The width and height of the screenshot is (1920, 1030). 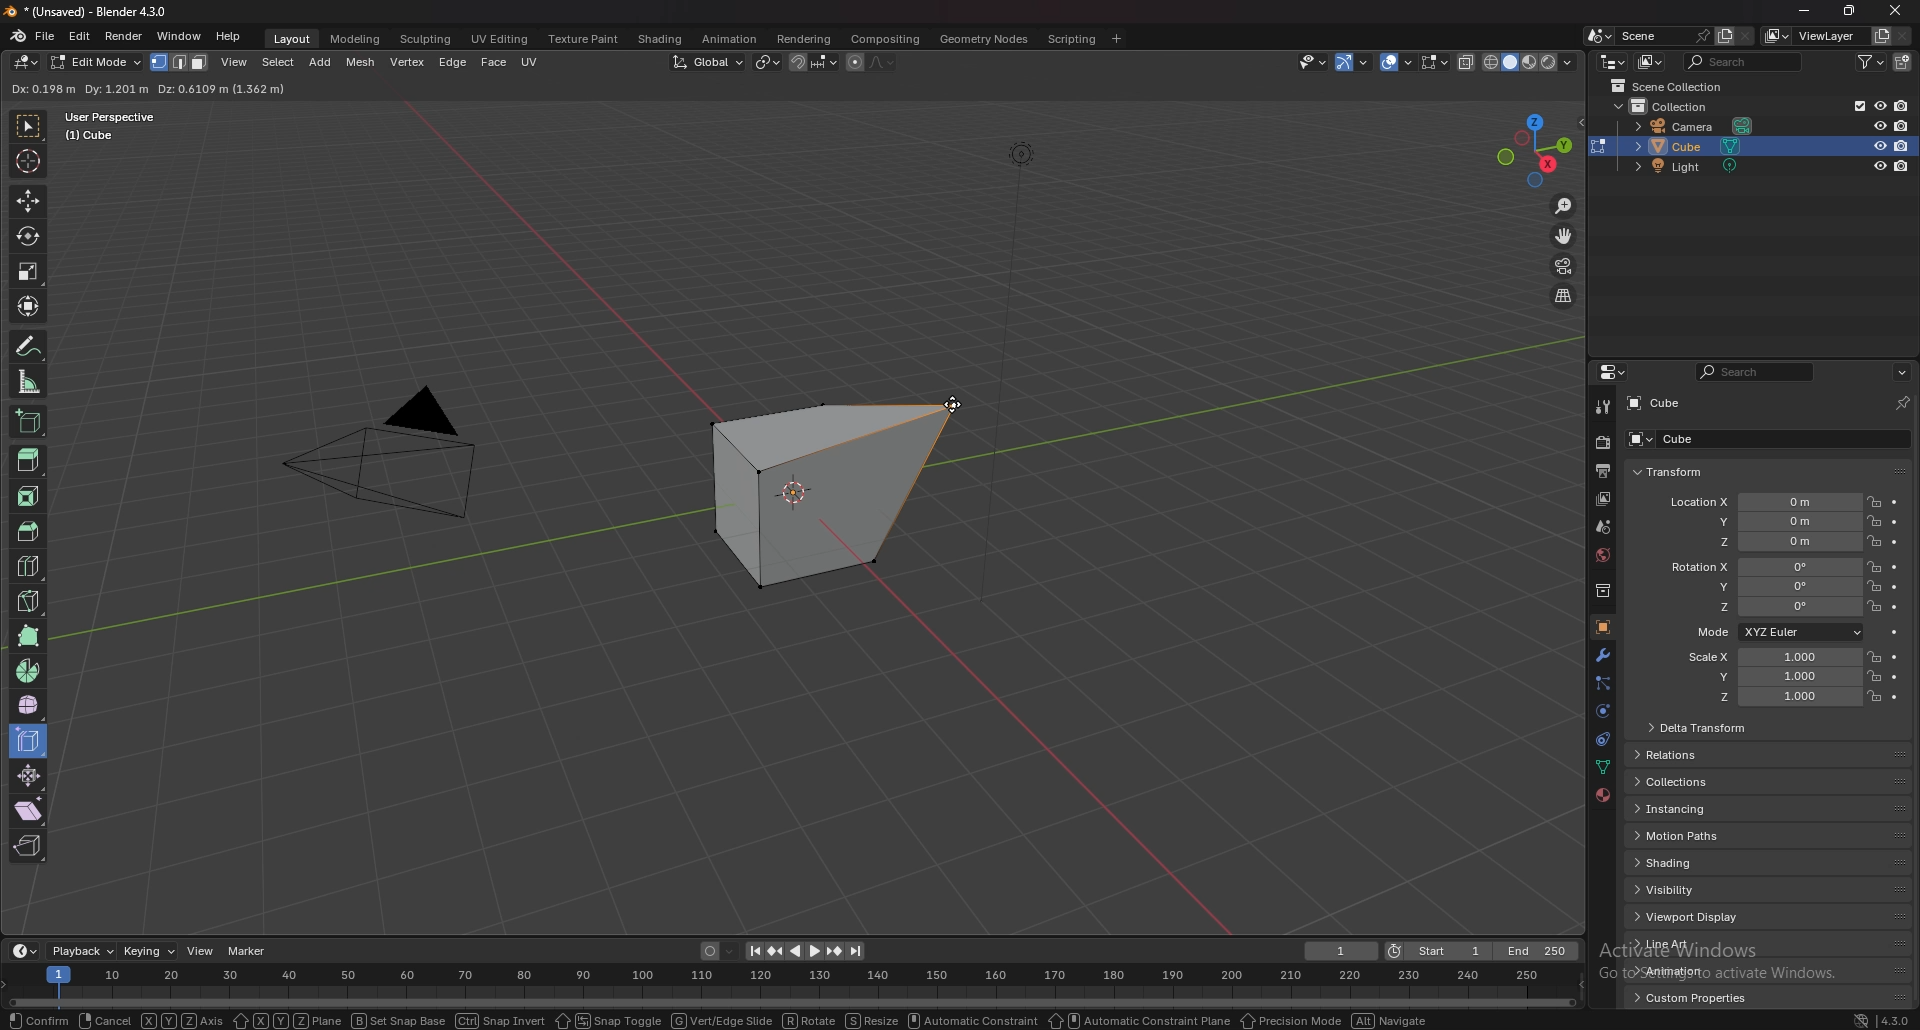 I want to click on custom properties, so click(x=1691, y=997).